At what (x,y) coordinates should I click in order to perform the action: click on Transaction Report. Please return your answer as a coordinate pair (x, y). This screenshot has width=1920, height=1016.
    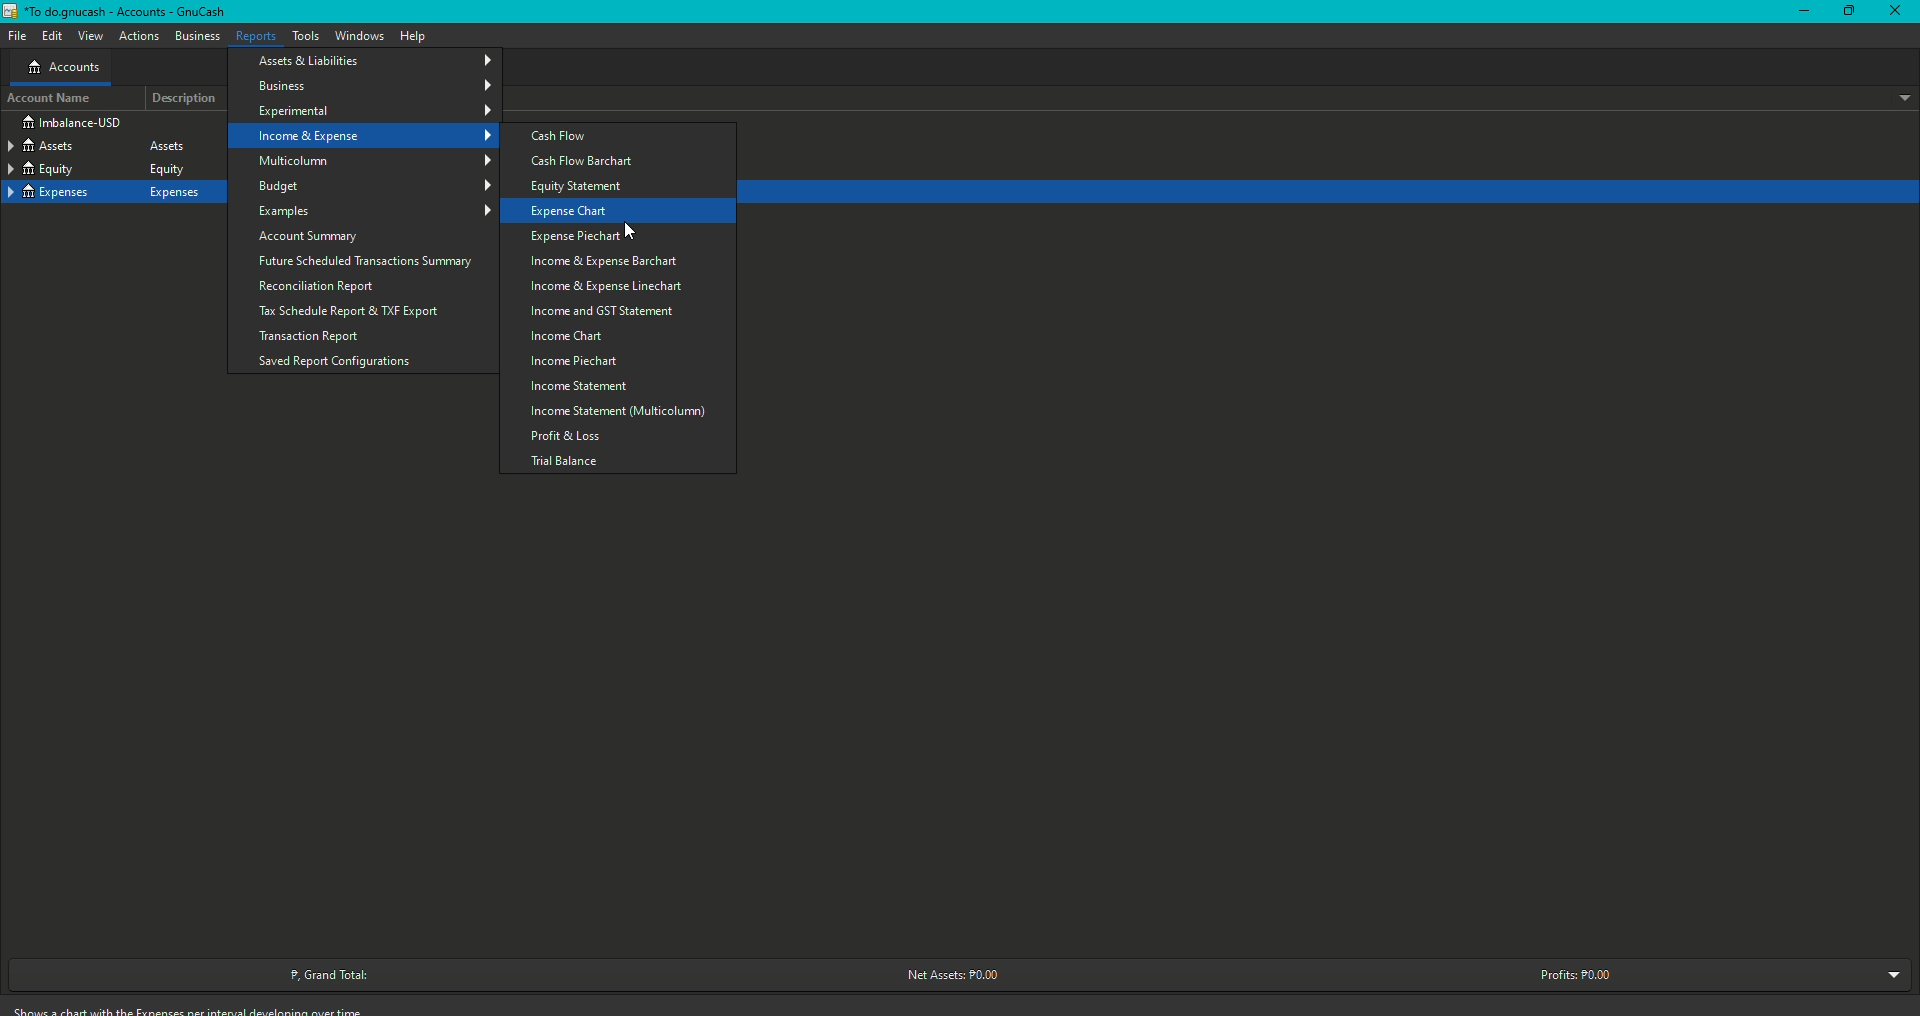
    Looking at the image, I should click on (310, 335).